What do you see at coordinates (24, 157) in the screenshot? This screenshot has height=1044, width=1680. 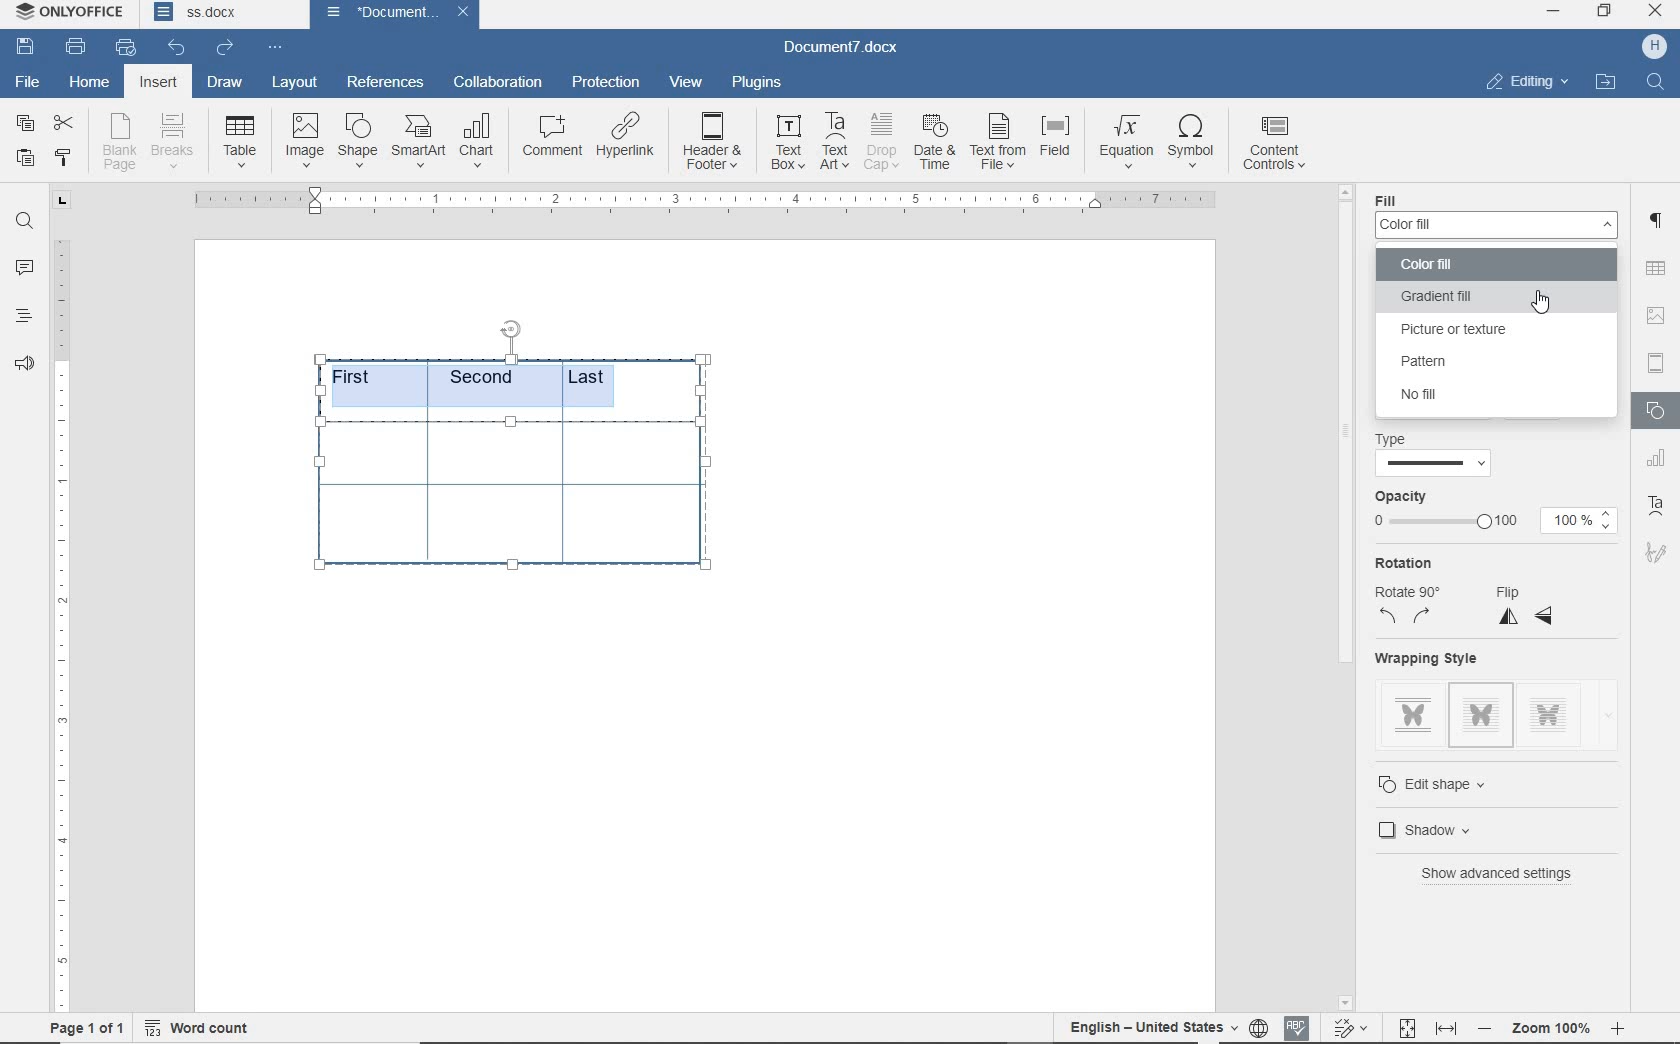 I see `paste` at bounding box center [24, 157].